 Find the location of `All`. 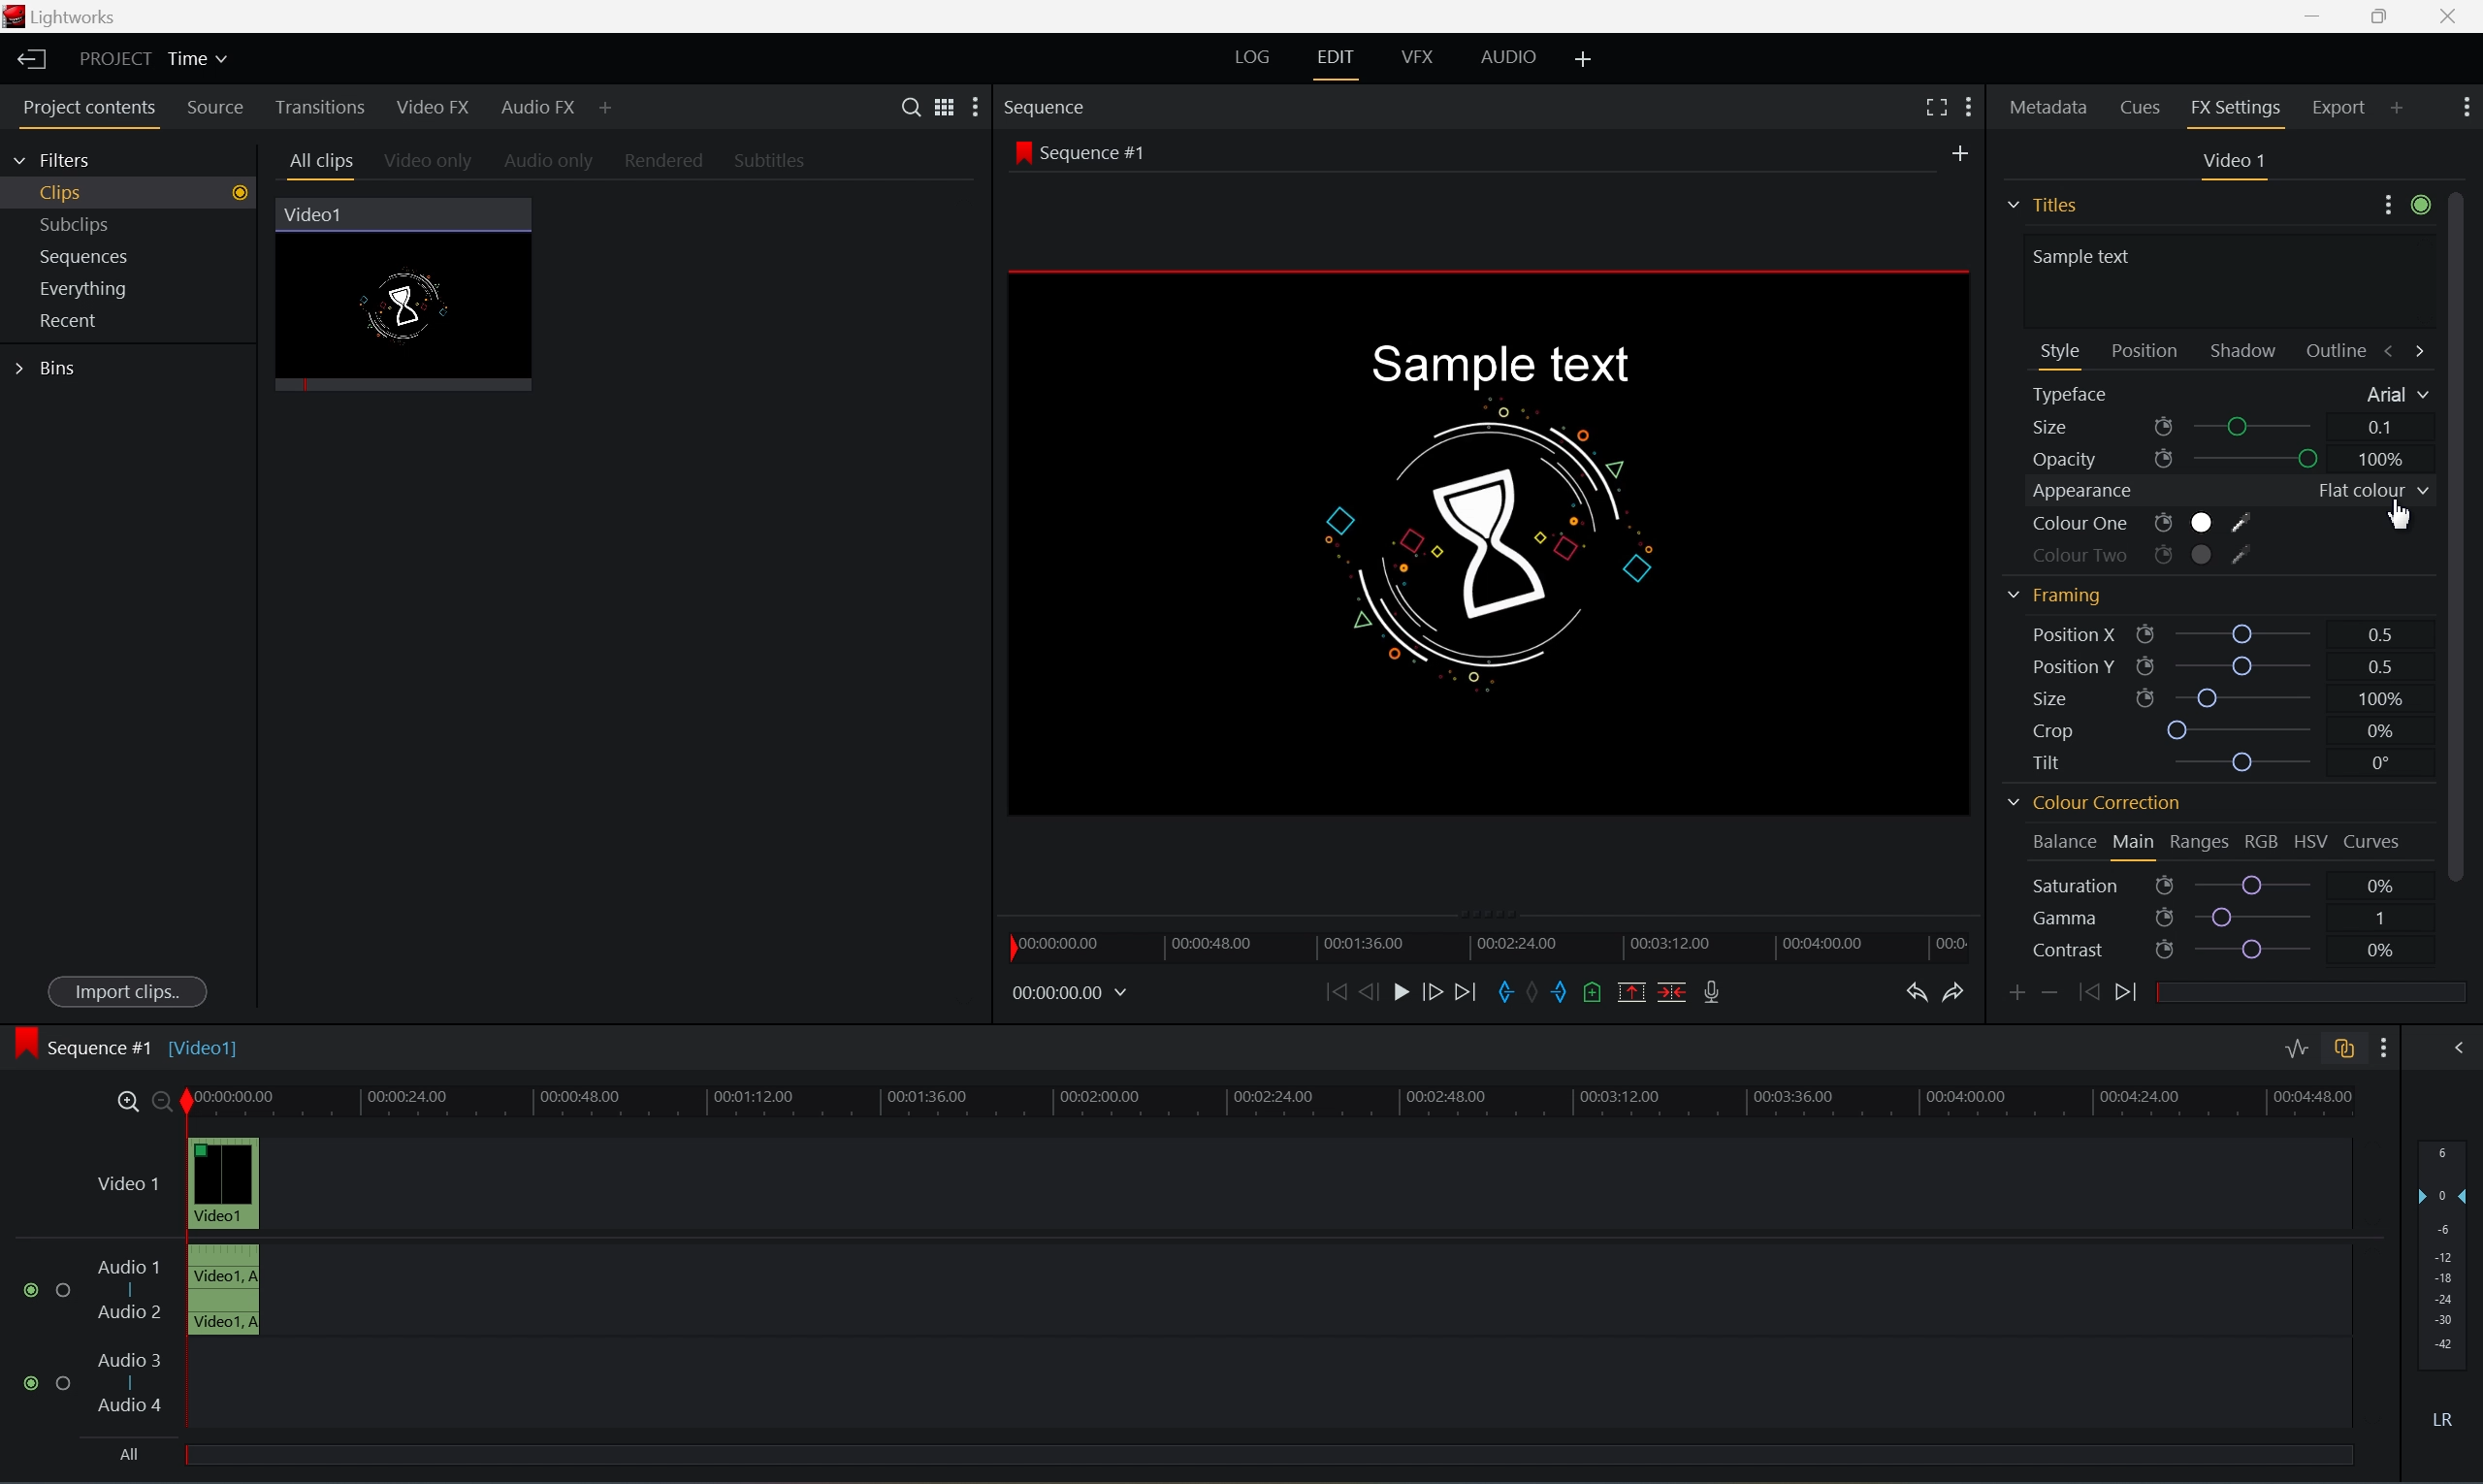

All is located at coordinates (129, 1451).